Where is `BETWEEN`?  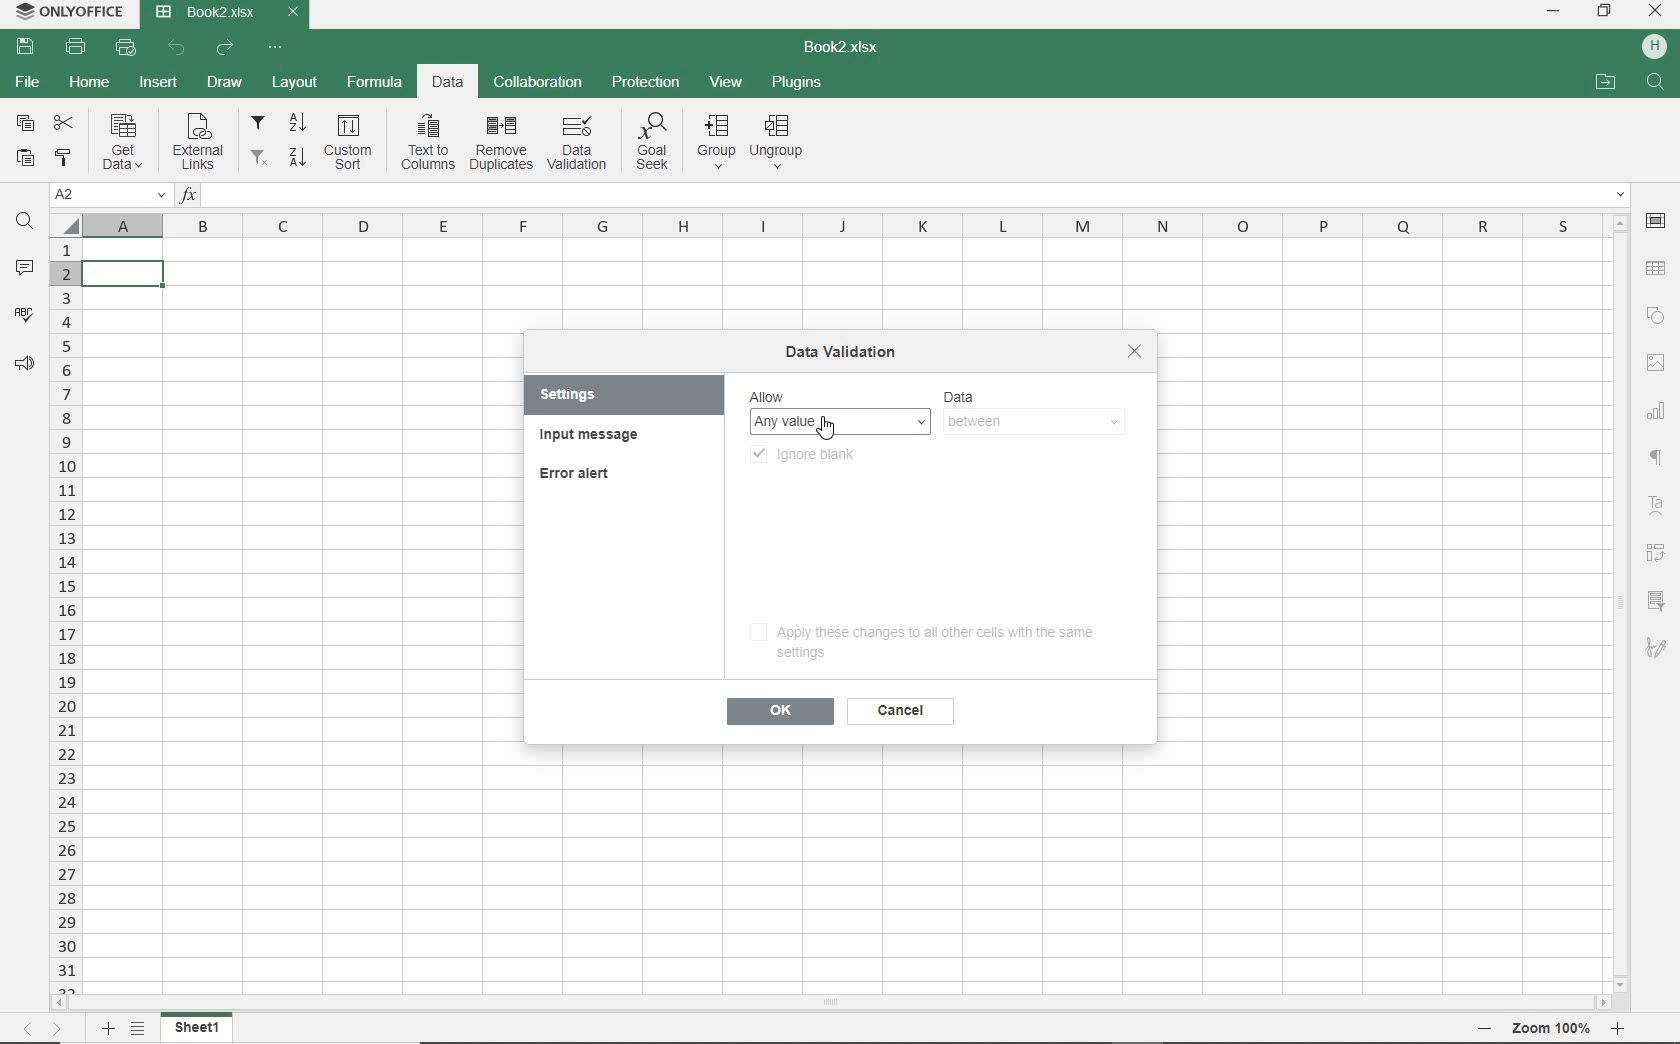 BETWEEN is located at coordinates (1035, 423).